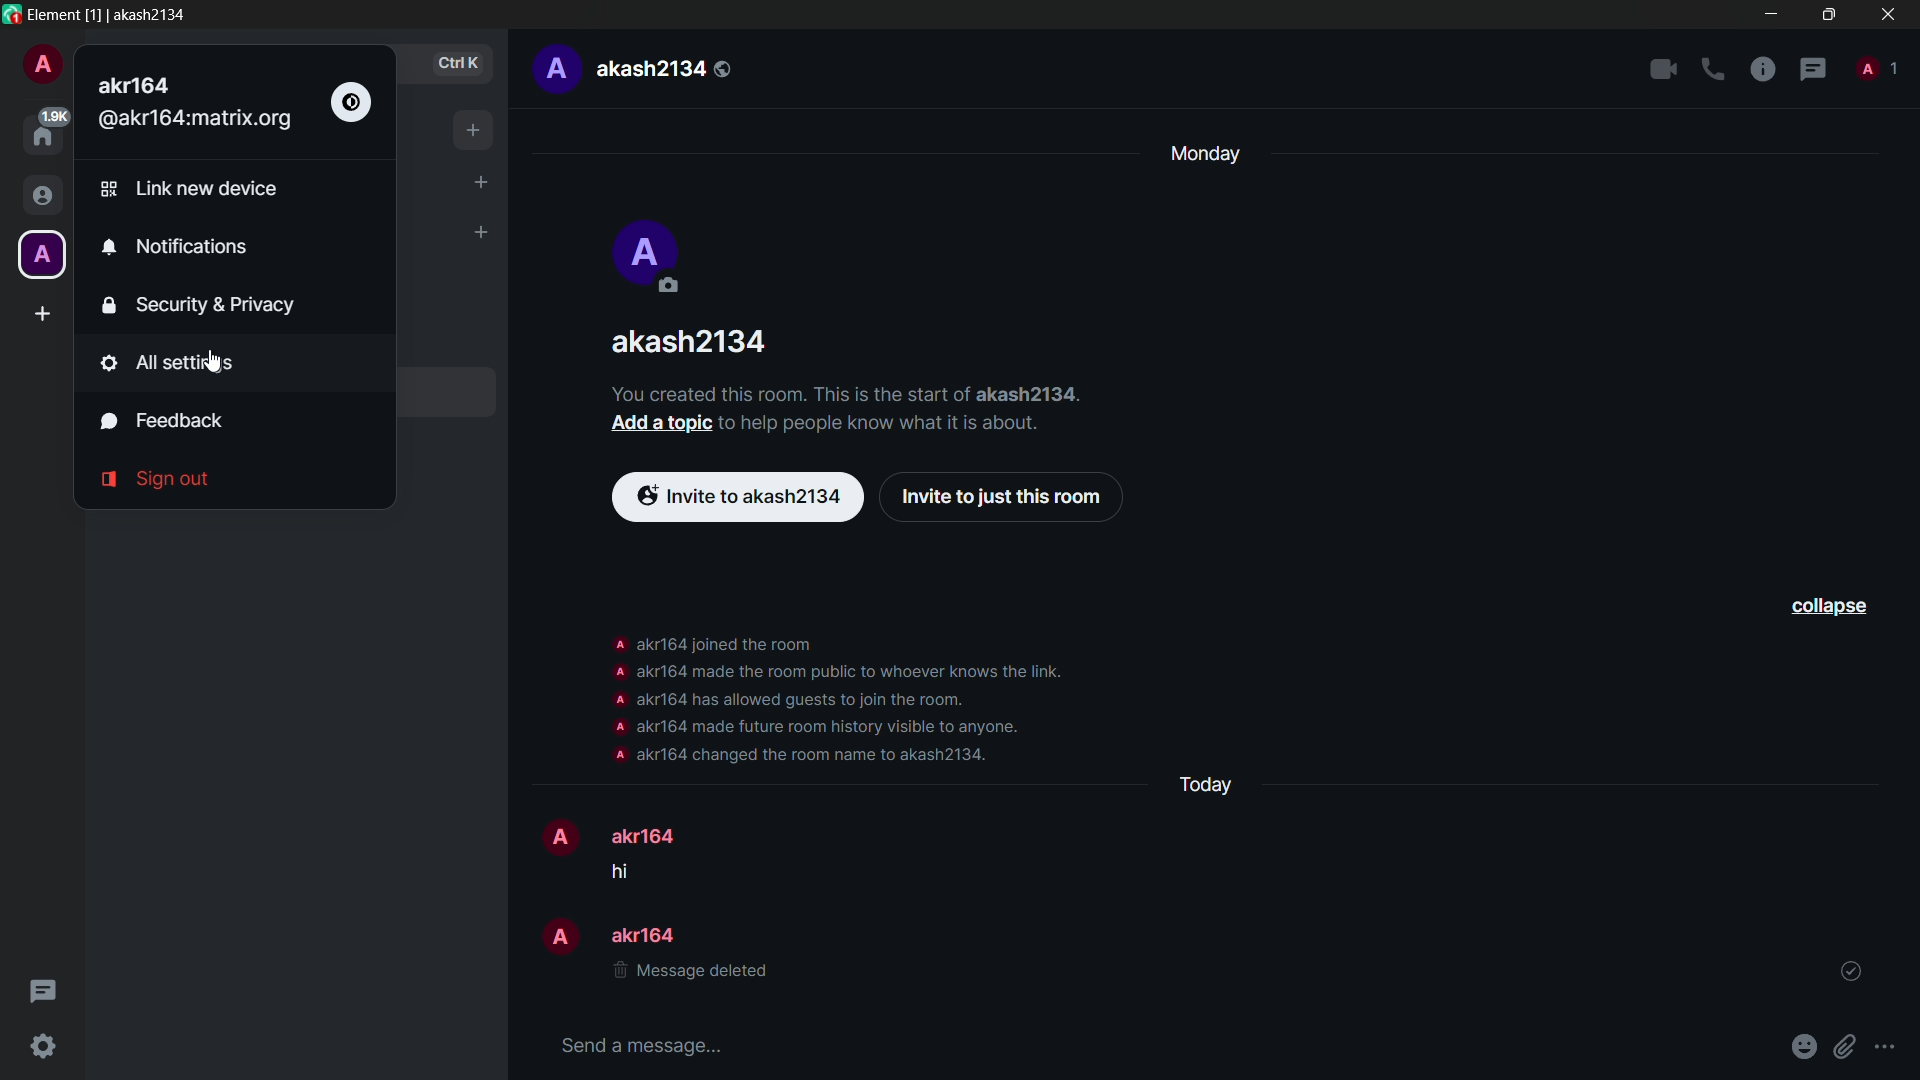  I want to click on people, so click(1875, 66).